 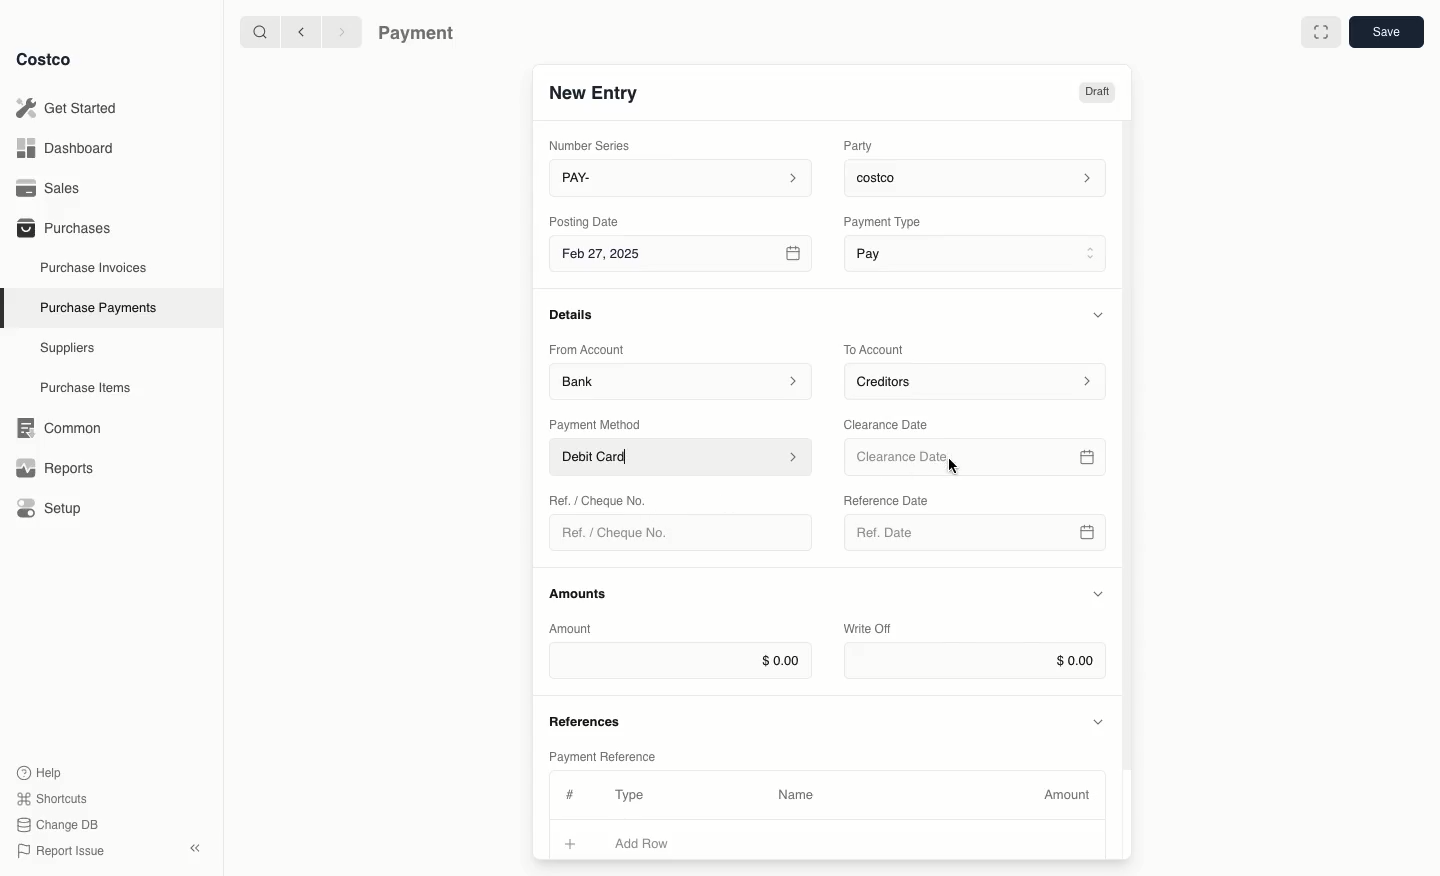 I want to click on Pay, so click(x=978, y=252).